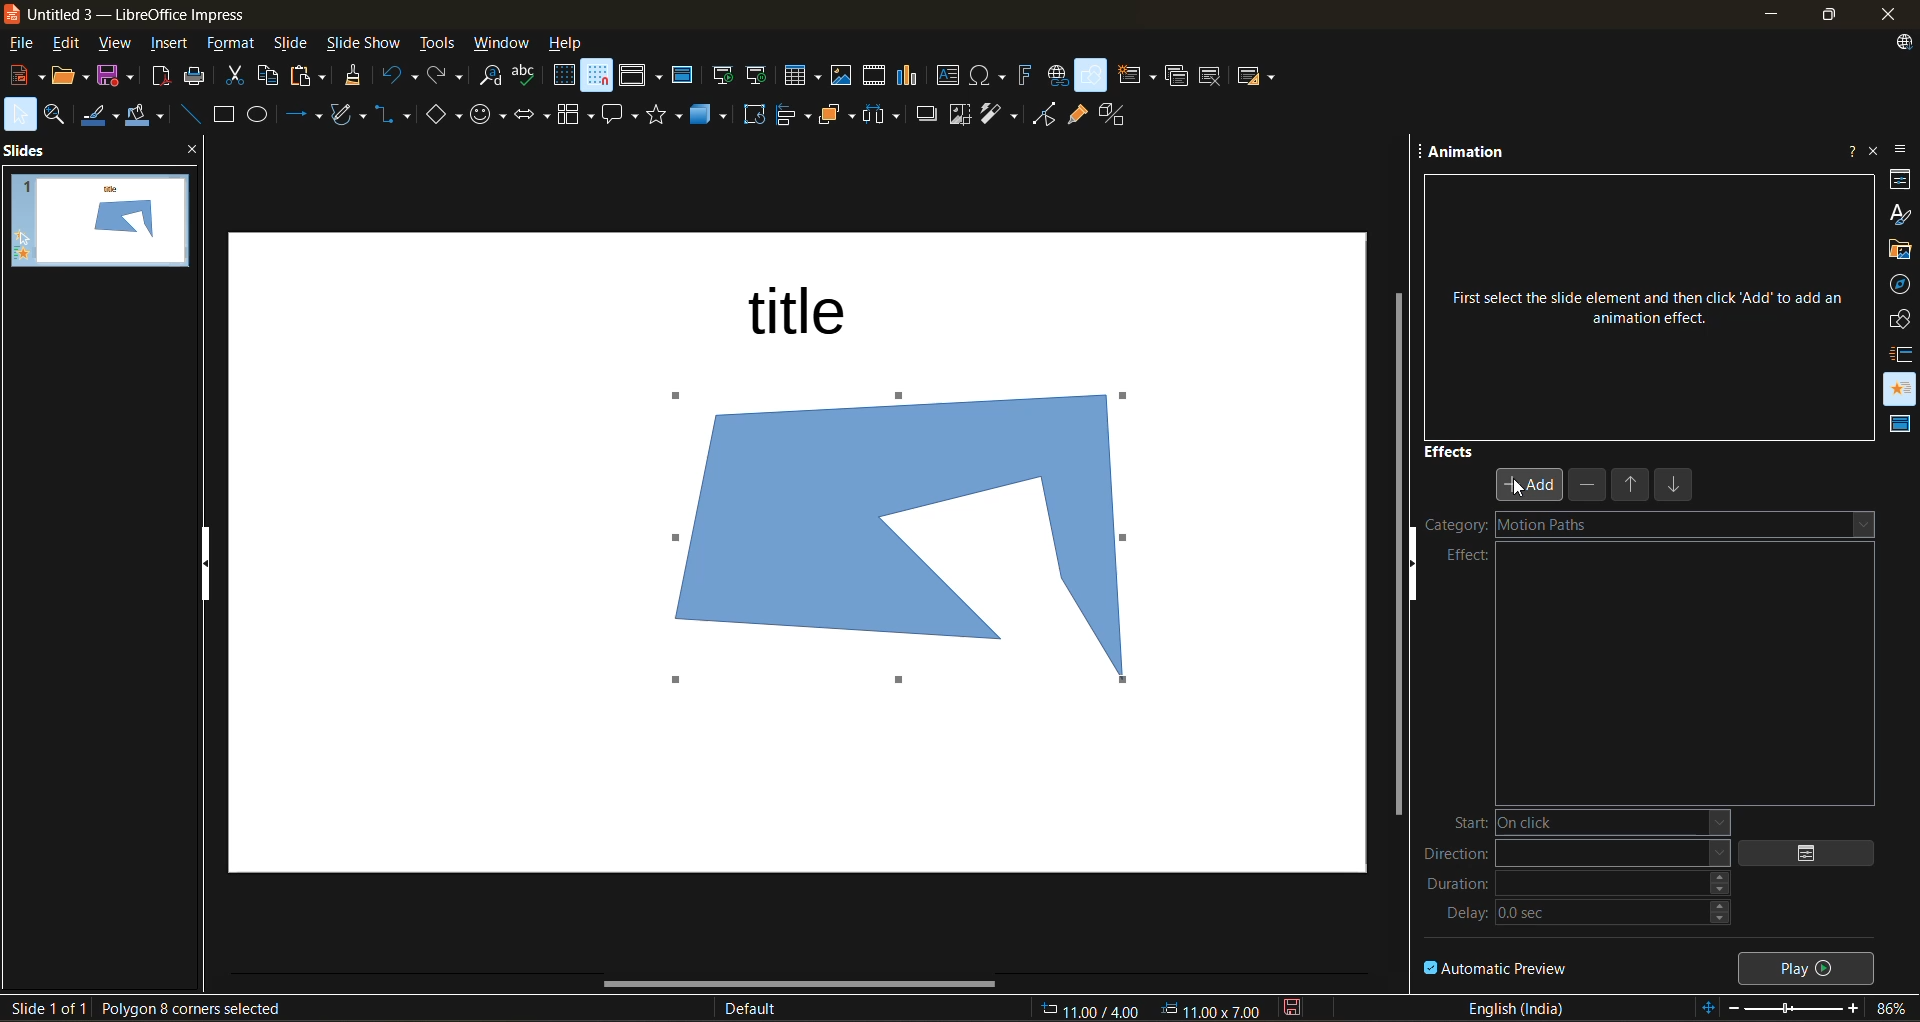  What do you see at coordinates (1588, 820) in the screenshot?
I see `start` at bounding box center [1588, 820].